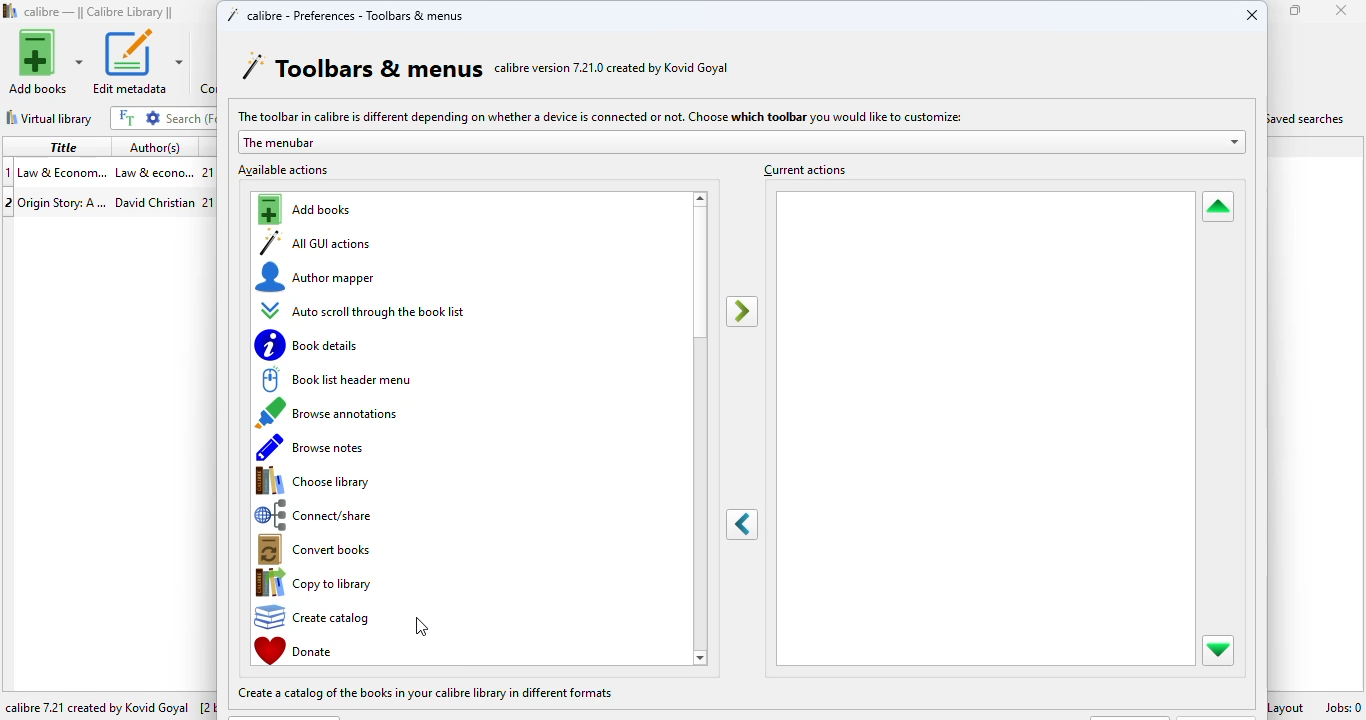  Describe the element at coordinates (364, 311) in the screenshot. I see `auto scroll through the book list` at that location.